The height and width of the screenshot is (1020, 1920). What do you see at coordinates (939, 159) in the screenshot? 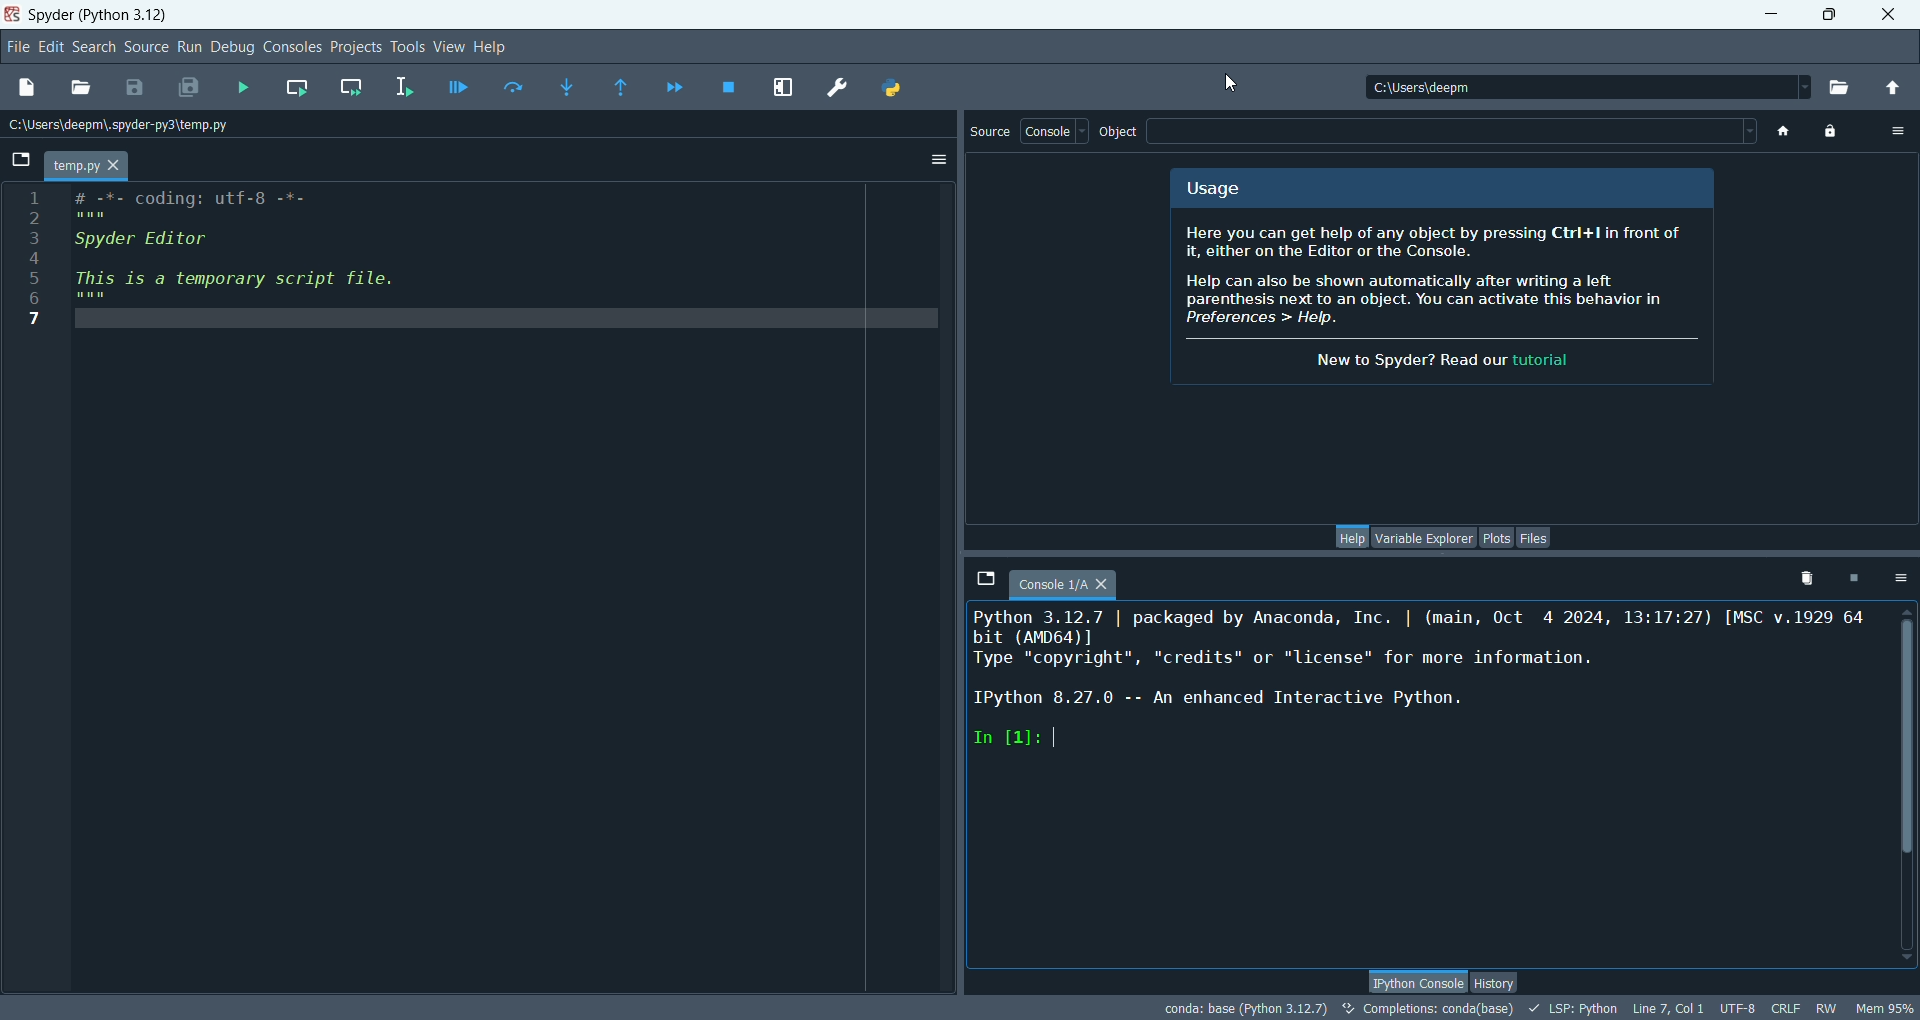
I see `options` at bounding box center [939, 159].